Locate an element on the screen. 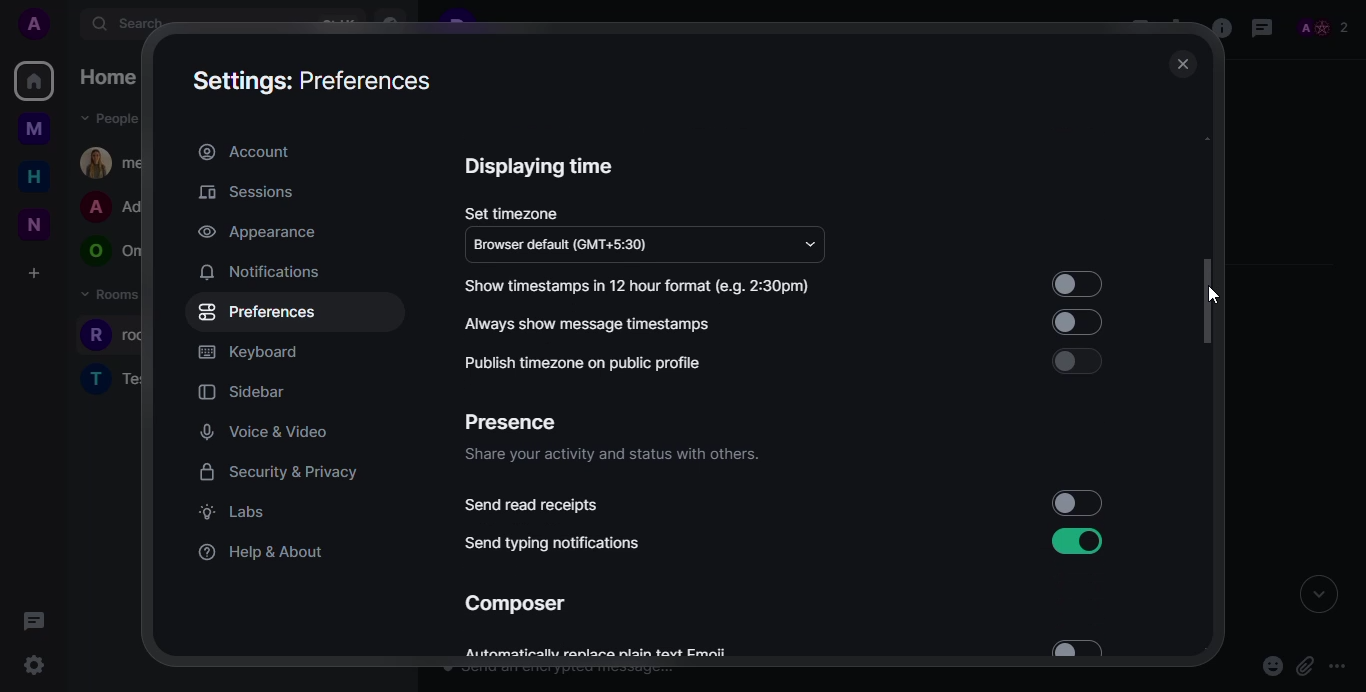  people room is located at coordinates (112, 252).